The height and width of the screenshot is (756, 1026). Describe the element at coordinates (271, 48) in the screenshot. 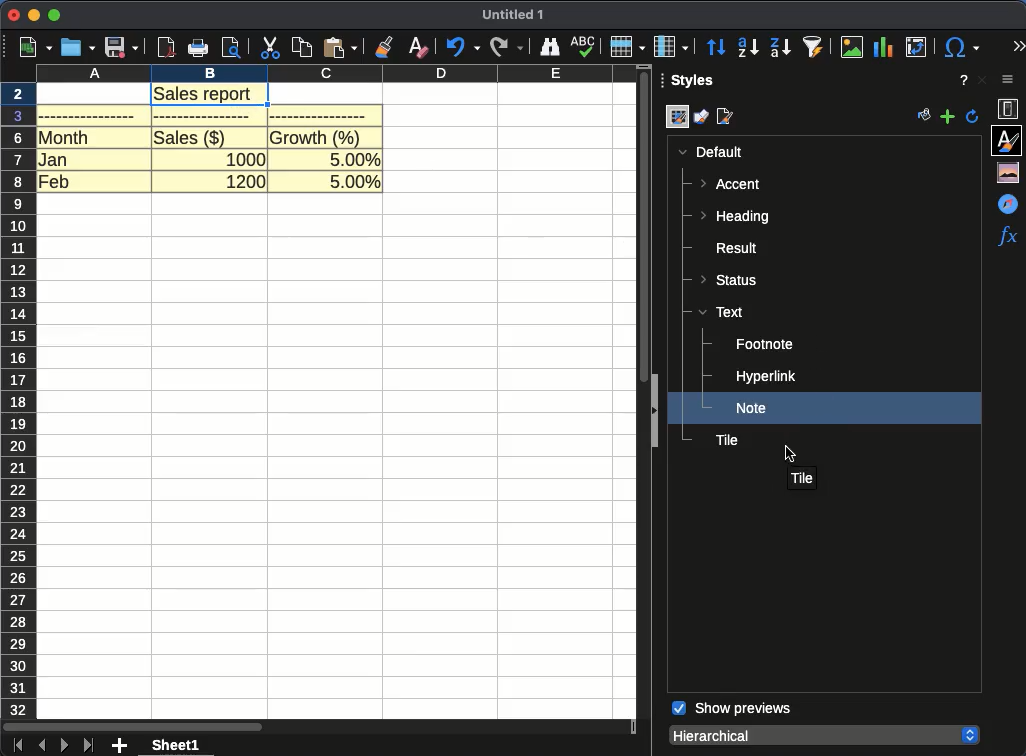

I see `cut` at that location.